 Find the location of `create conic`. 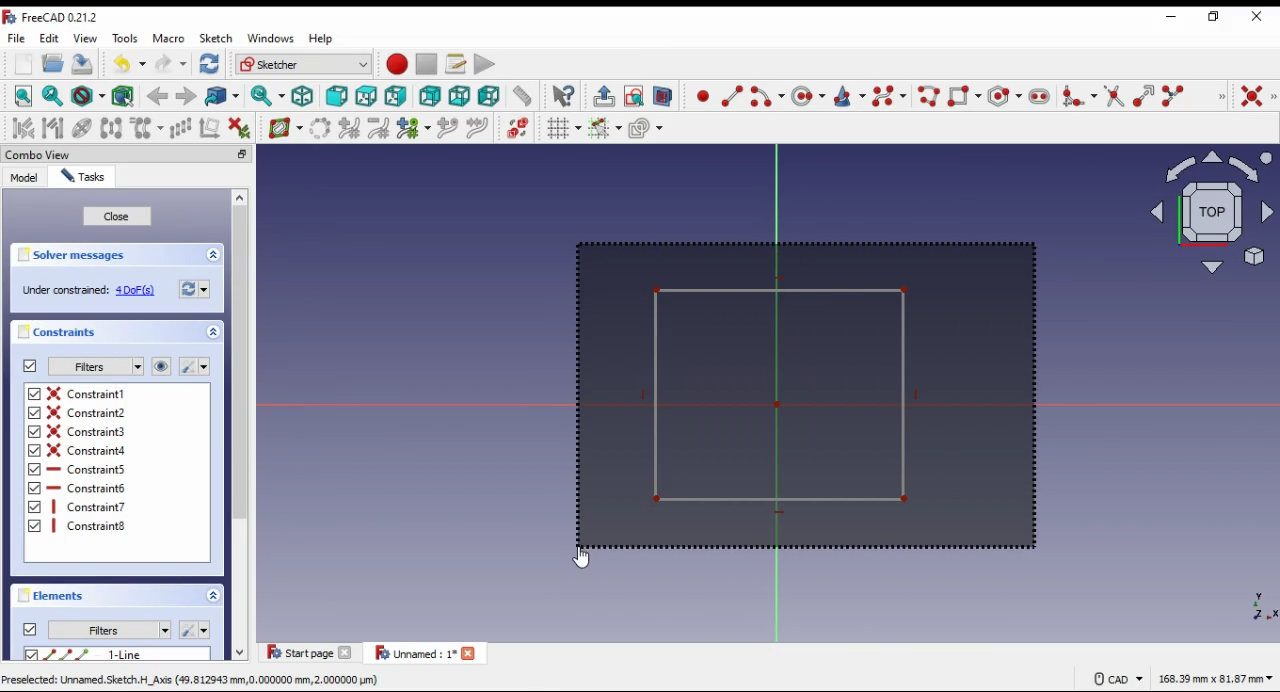

create conic is located at coordinates (848, 96).